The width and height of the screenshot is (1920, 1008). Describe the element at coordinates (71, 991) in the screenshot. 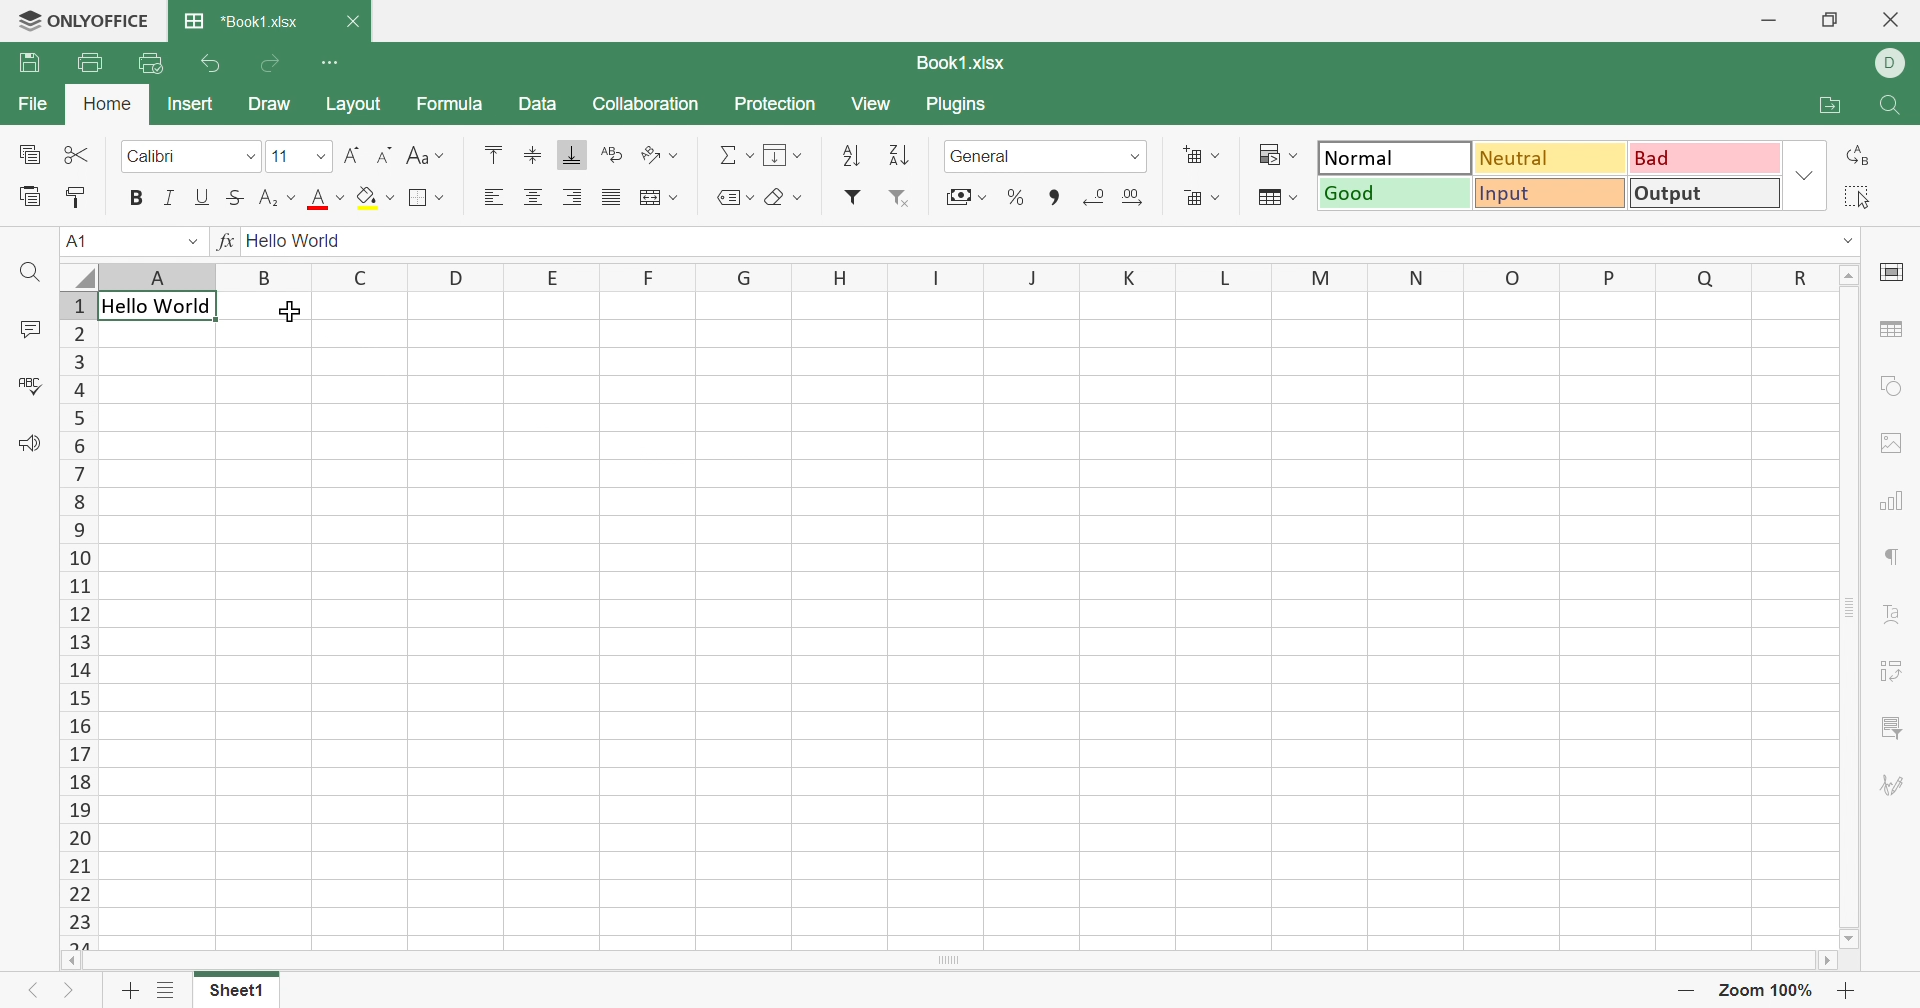

I see `Next` at that location.